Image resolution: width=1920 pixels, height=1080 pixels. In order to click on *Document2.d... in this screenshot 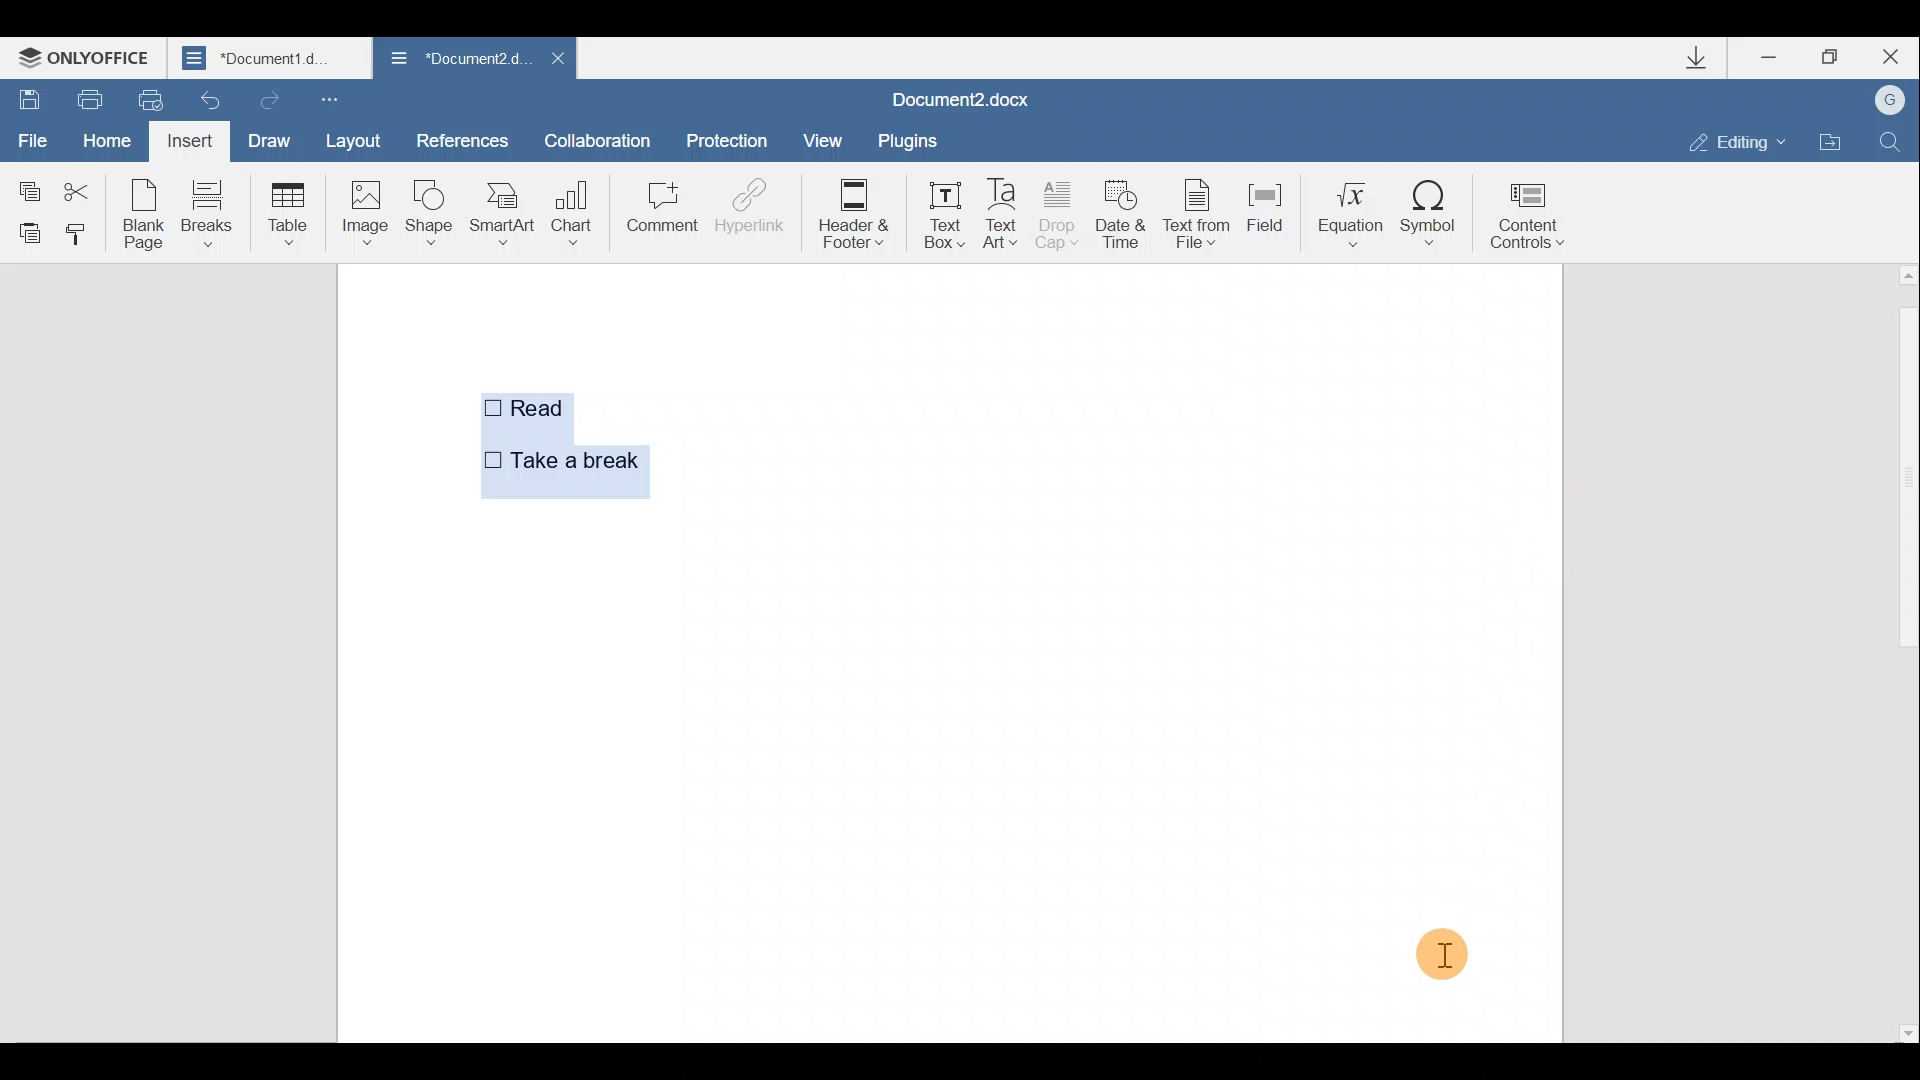, I will do `click(455, 59)`.